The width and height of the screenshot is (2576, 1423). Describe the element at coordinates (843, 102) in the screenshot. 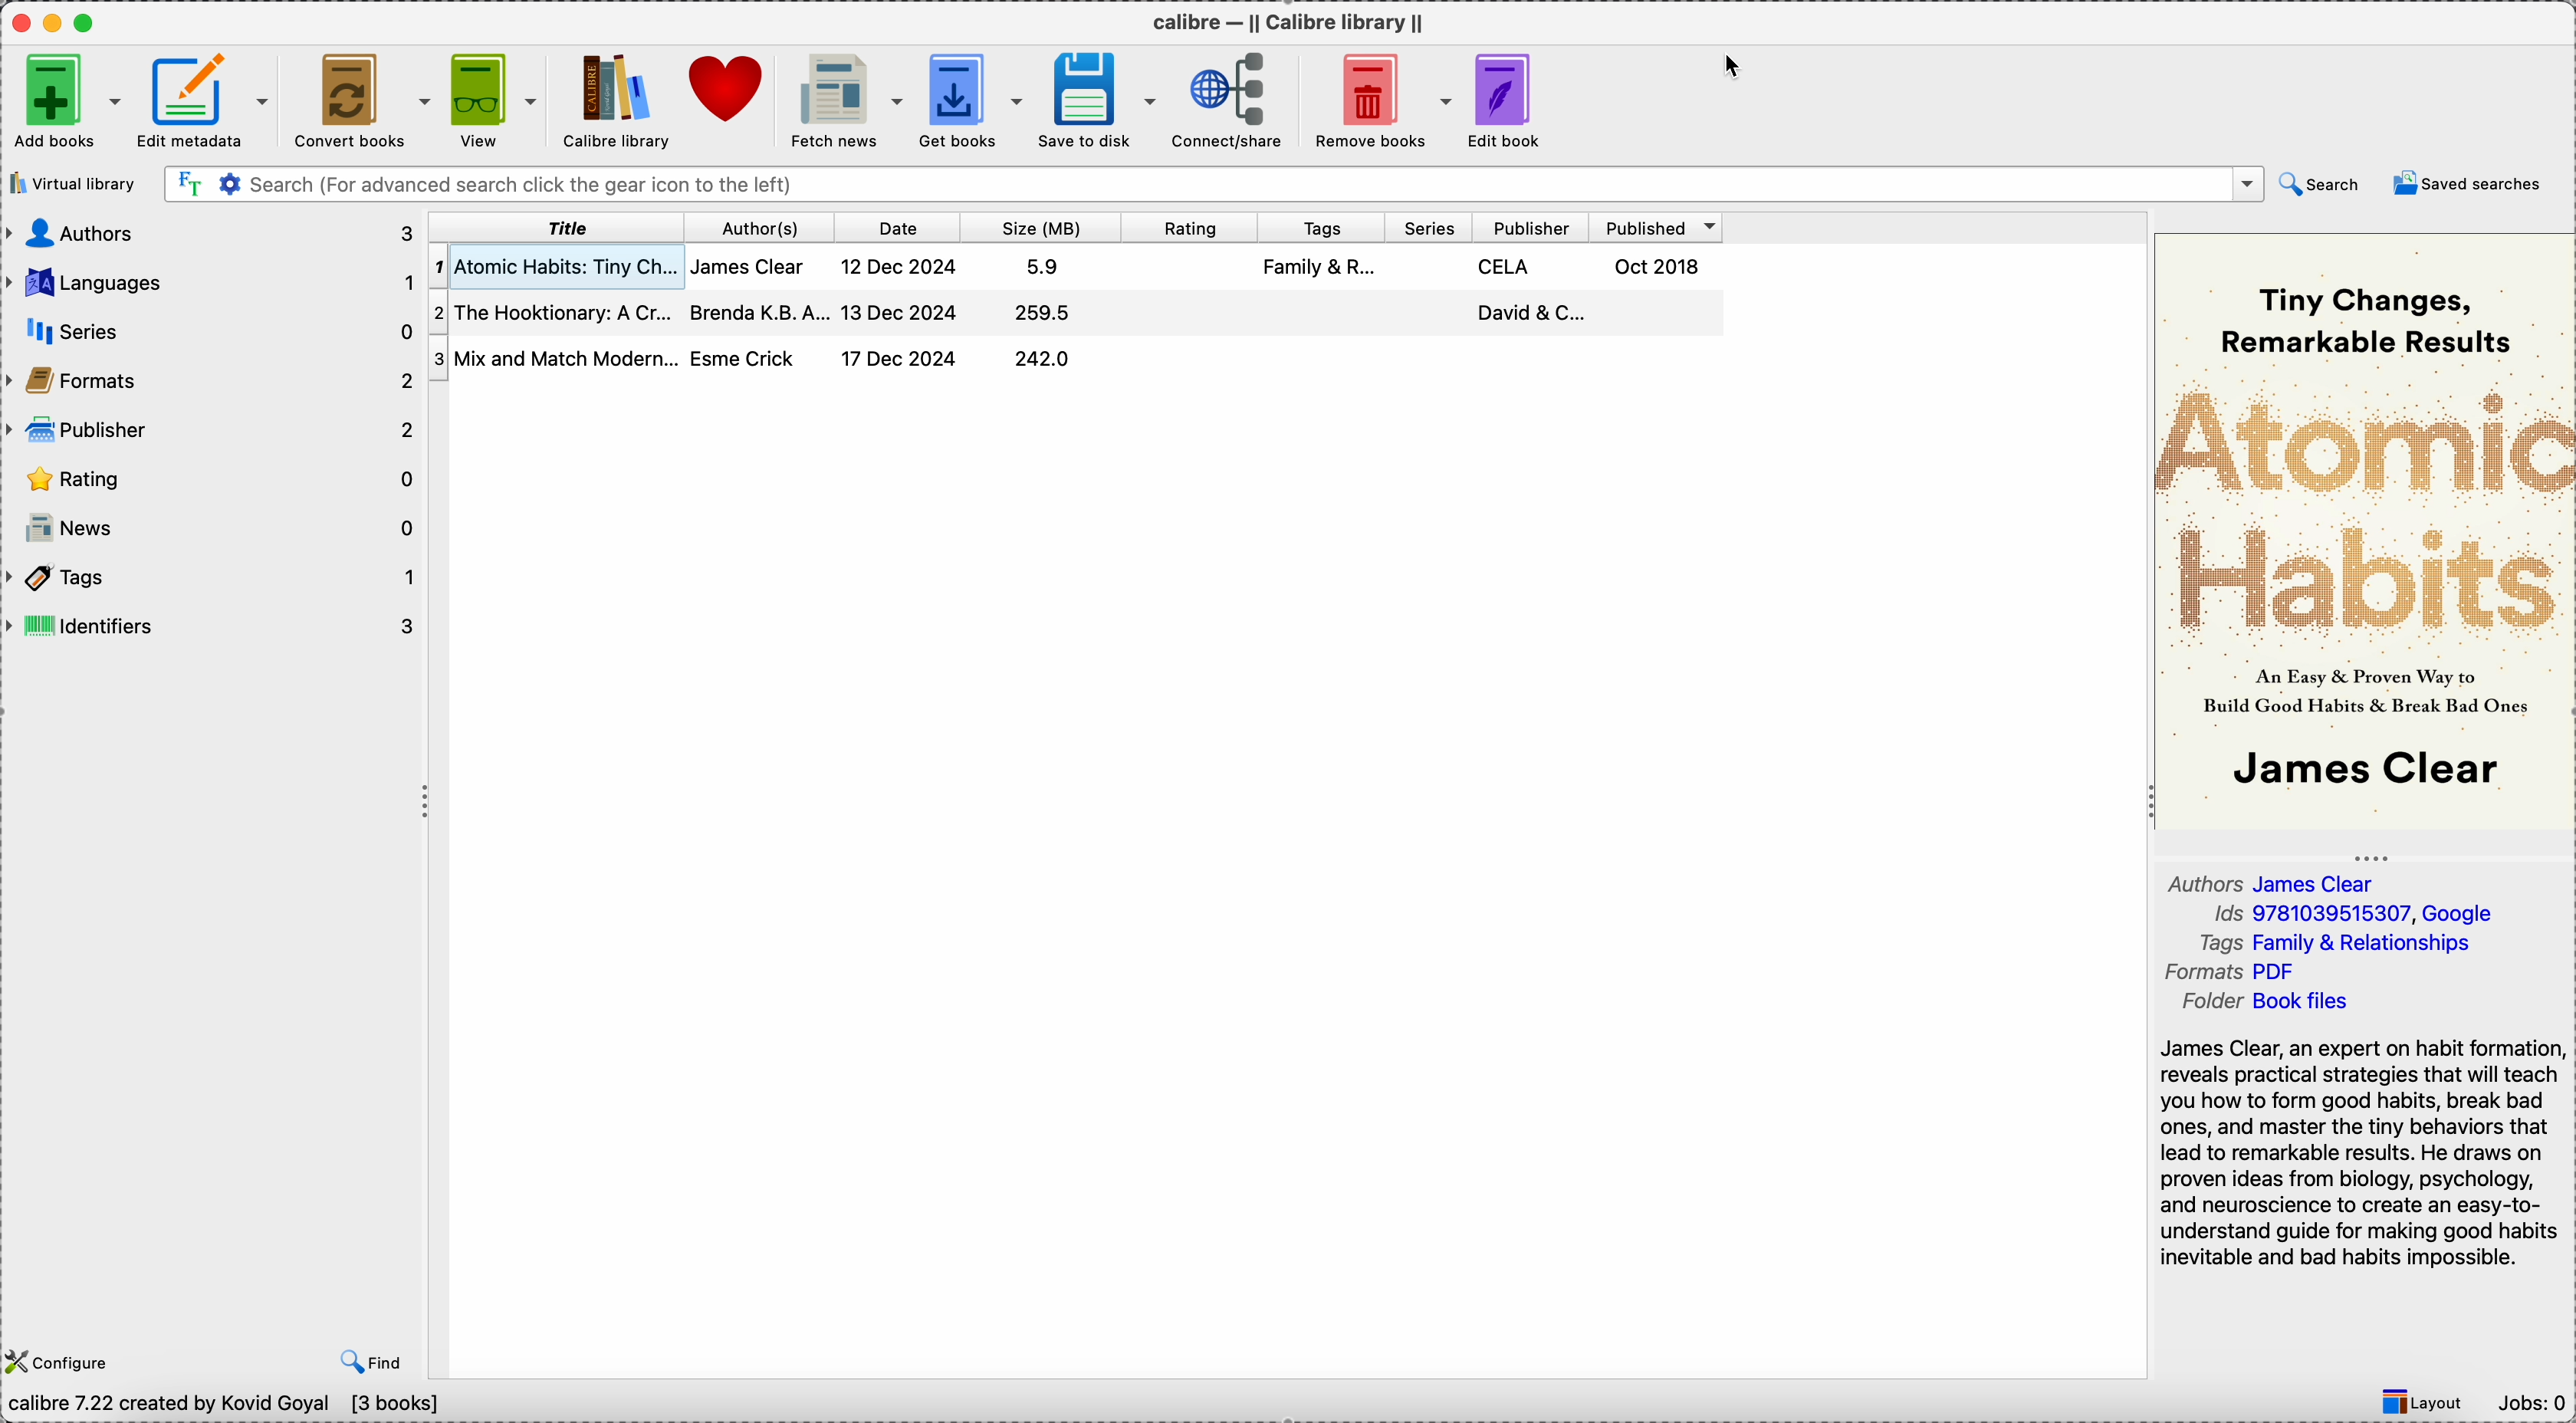

I see `fetch news` at that location.